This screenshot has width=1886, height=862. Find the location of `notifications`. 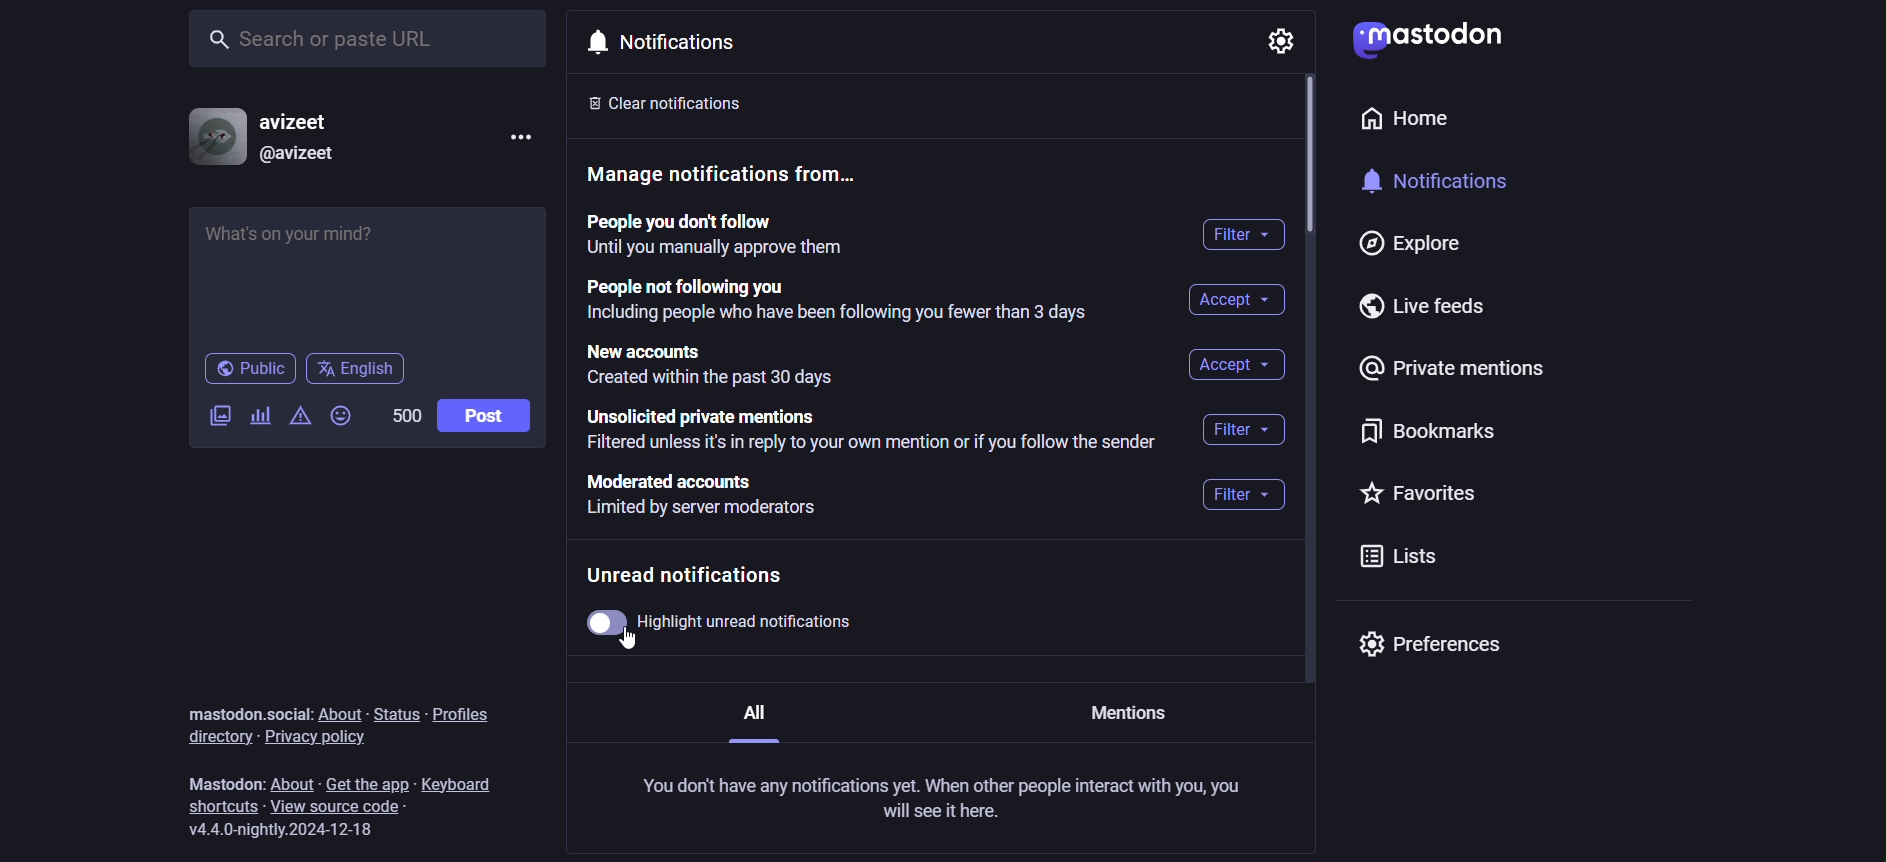

notifications is located at coordinates (689, 44).